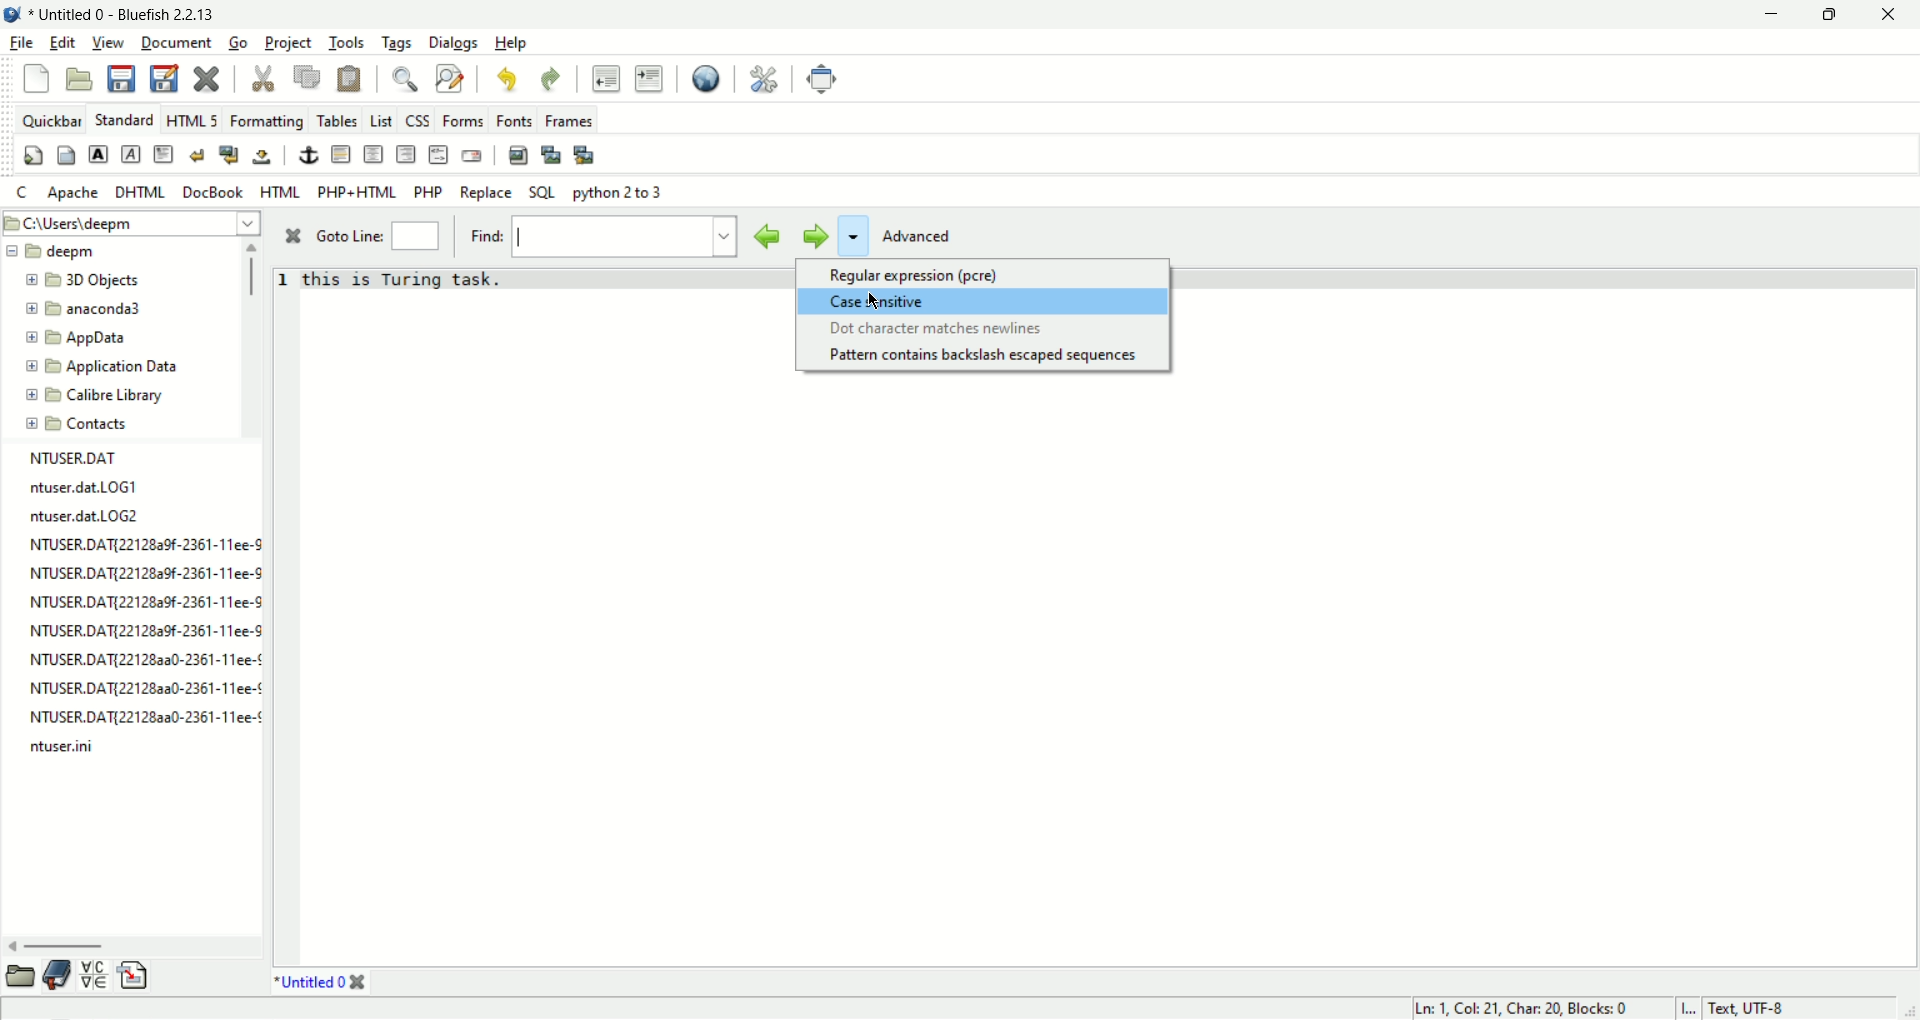 This screenshot has width=1920, height=1020. What do you see at coordinates (410, 80) in the screenshot?
I see `find` at bounding box center [410, 80].